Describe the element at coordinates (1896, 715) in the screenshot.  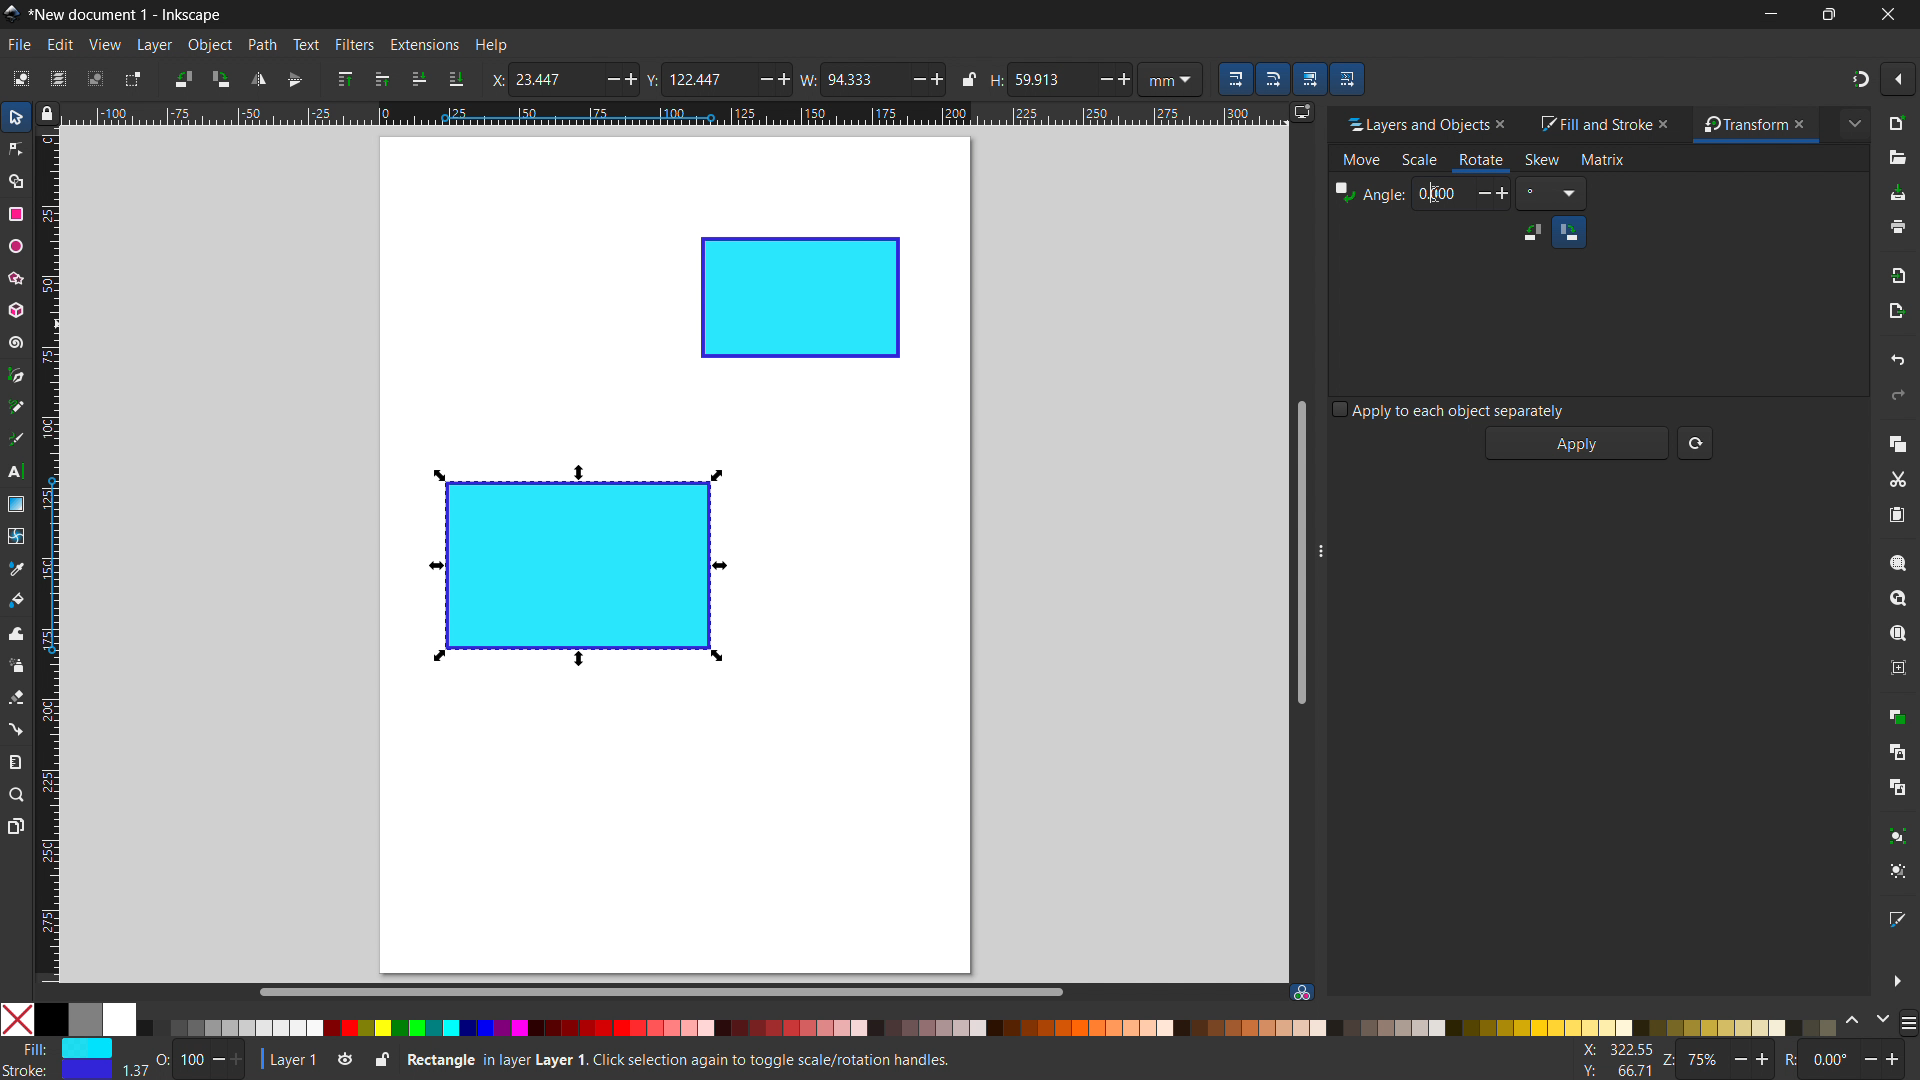
I see `duplicate` at that location.